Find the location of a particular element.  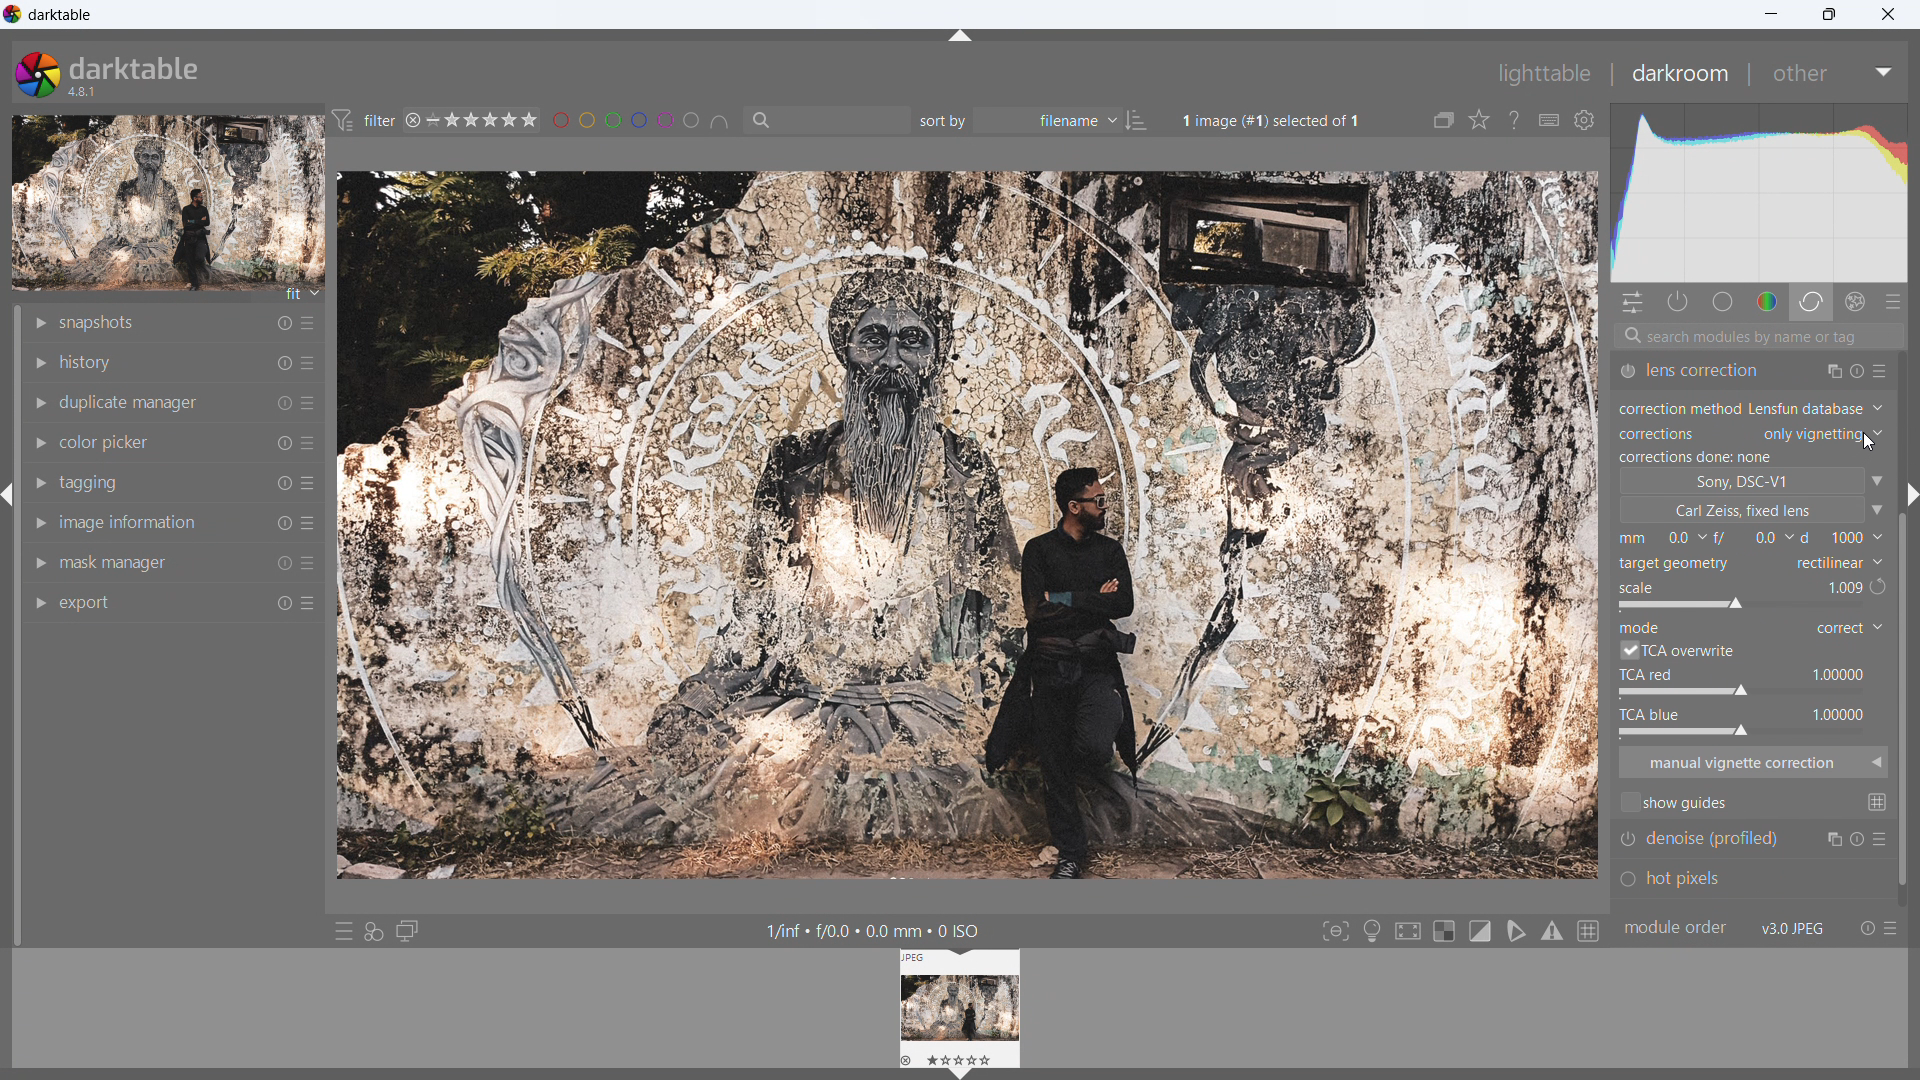

logo is located at coordinates (13, 14).